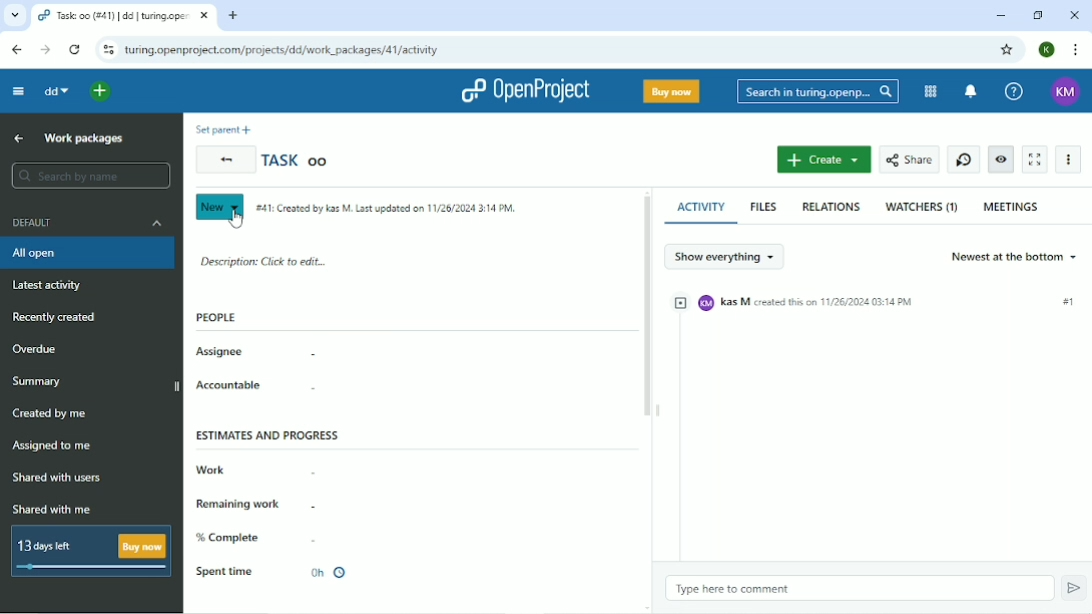  Describe the element at coordinates (878, 302) in the screenshot. I see `kM Kas M created this on 11/26/2024 03:14 PM` at that location.